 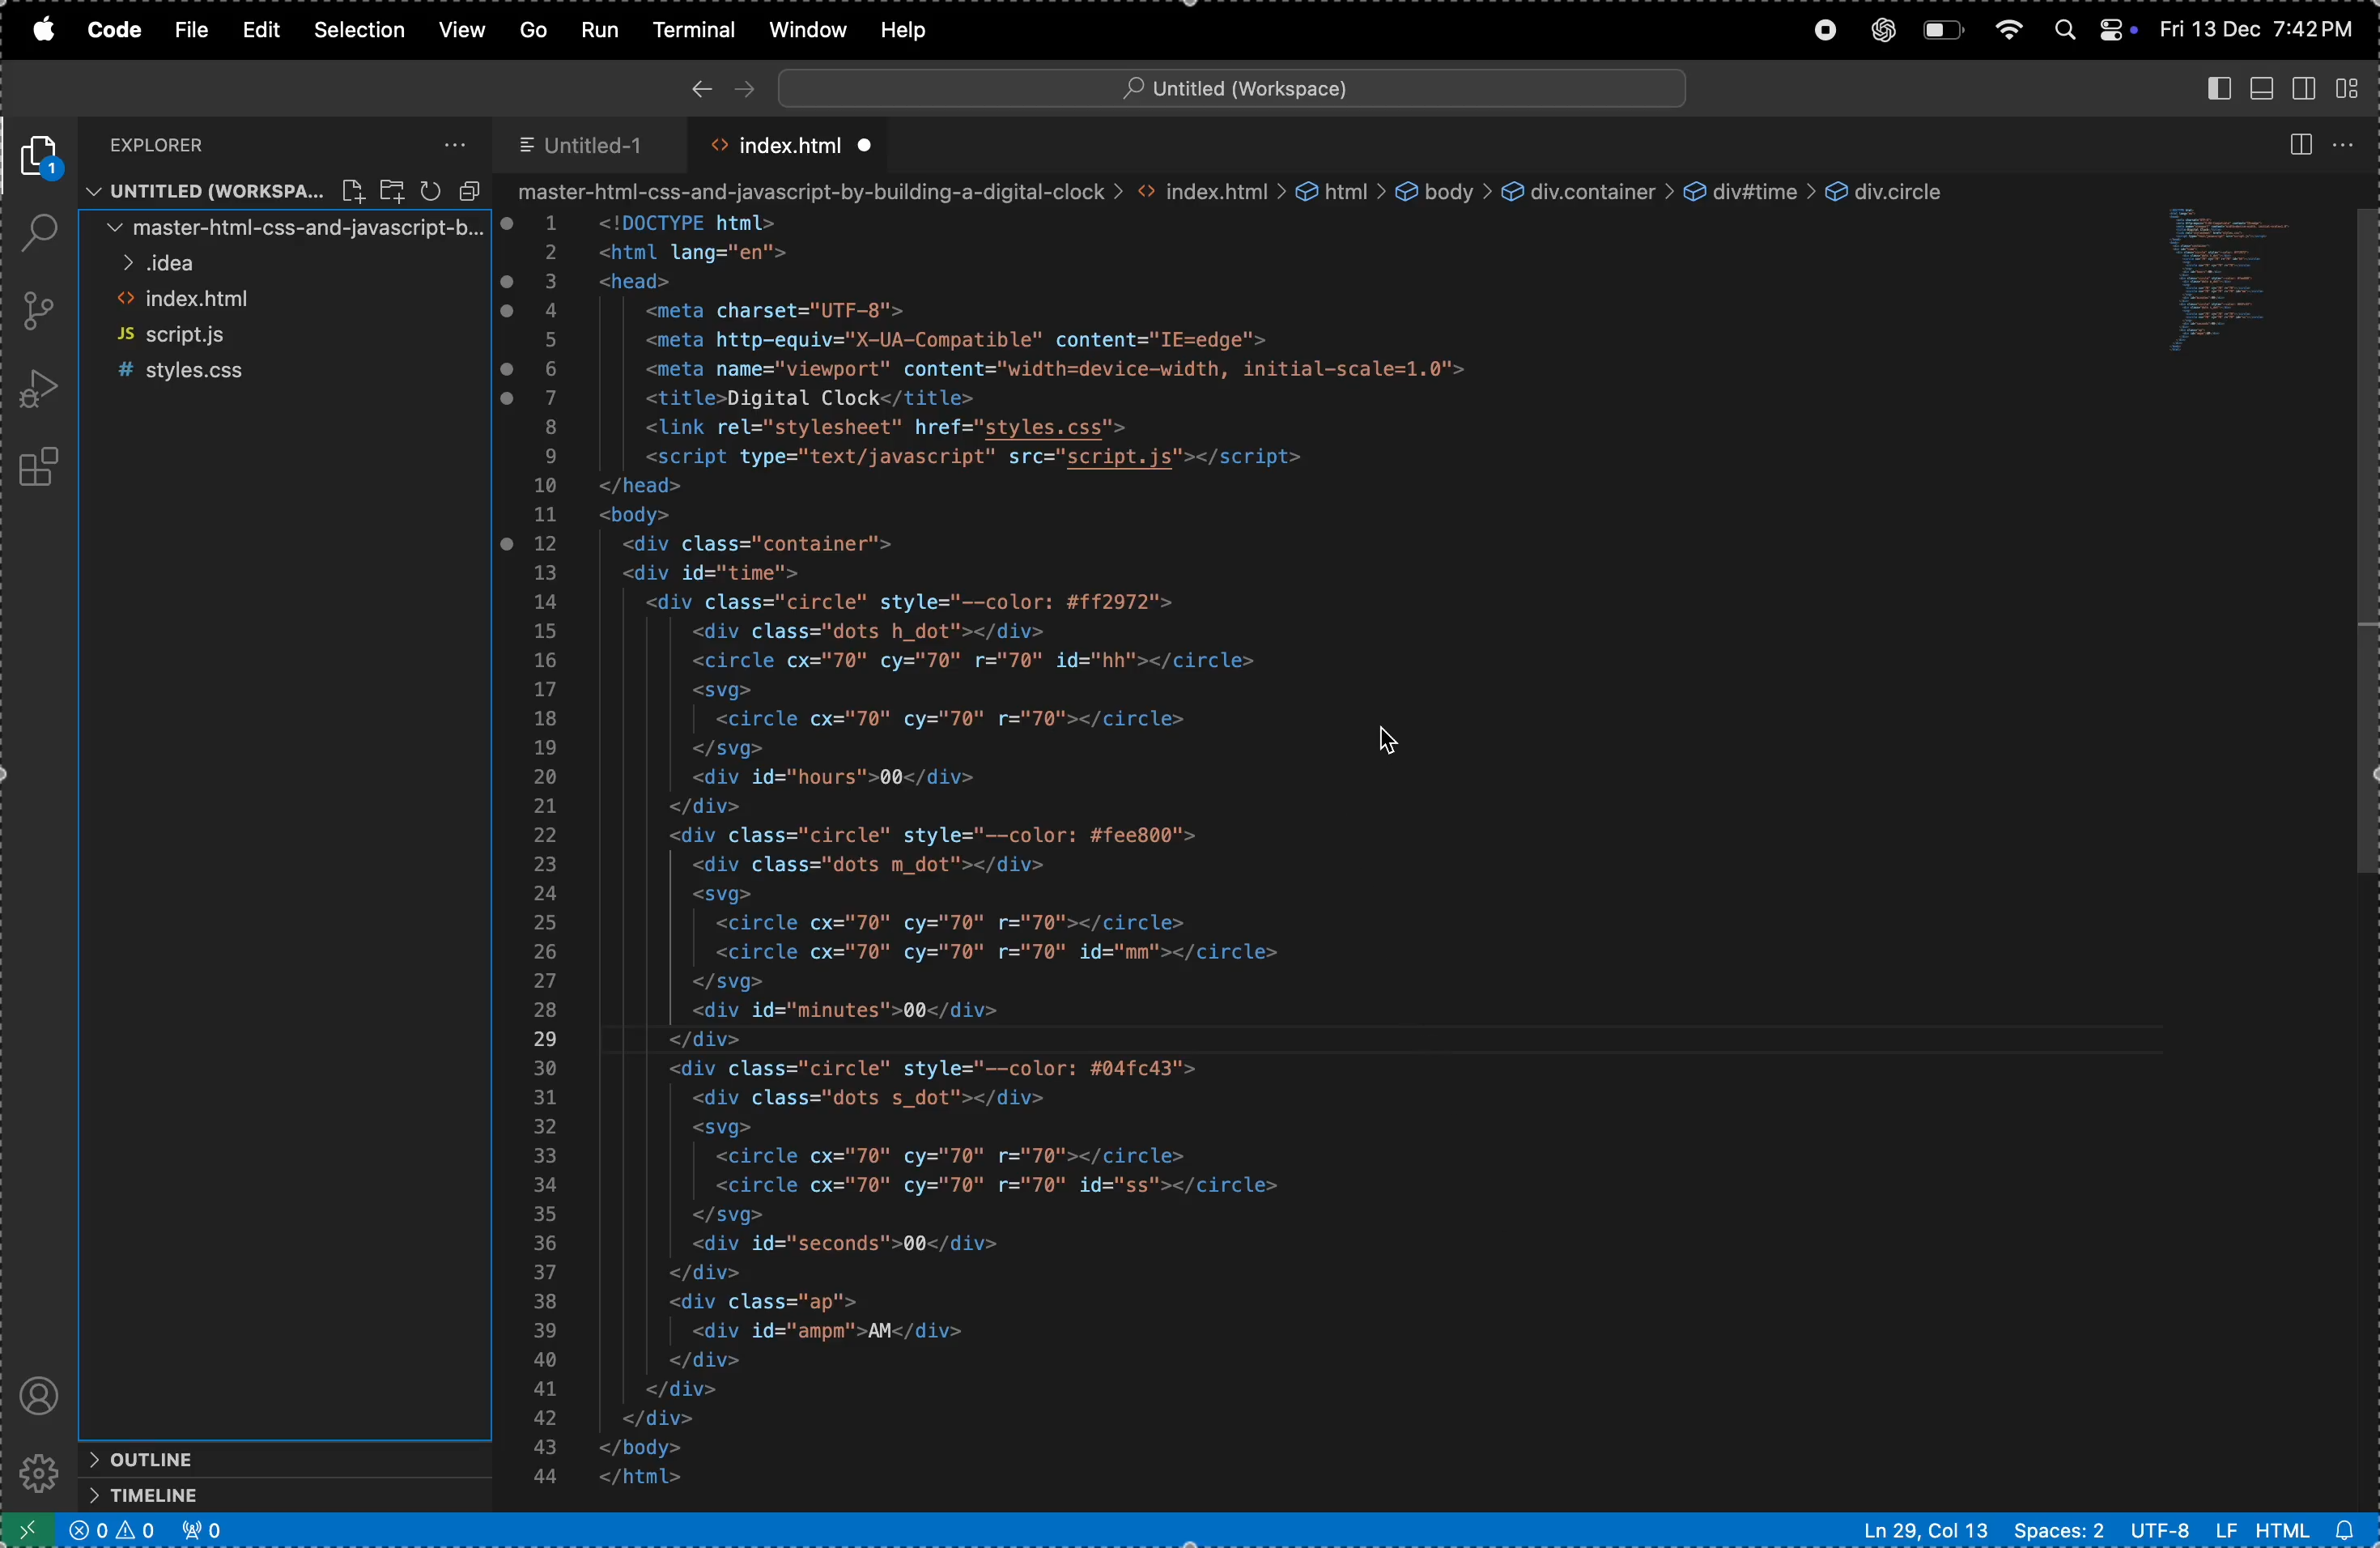 I want to click on CODE, so click(x=114, y=31).